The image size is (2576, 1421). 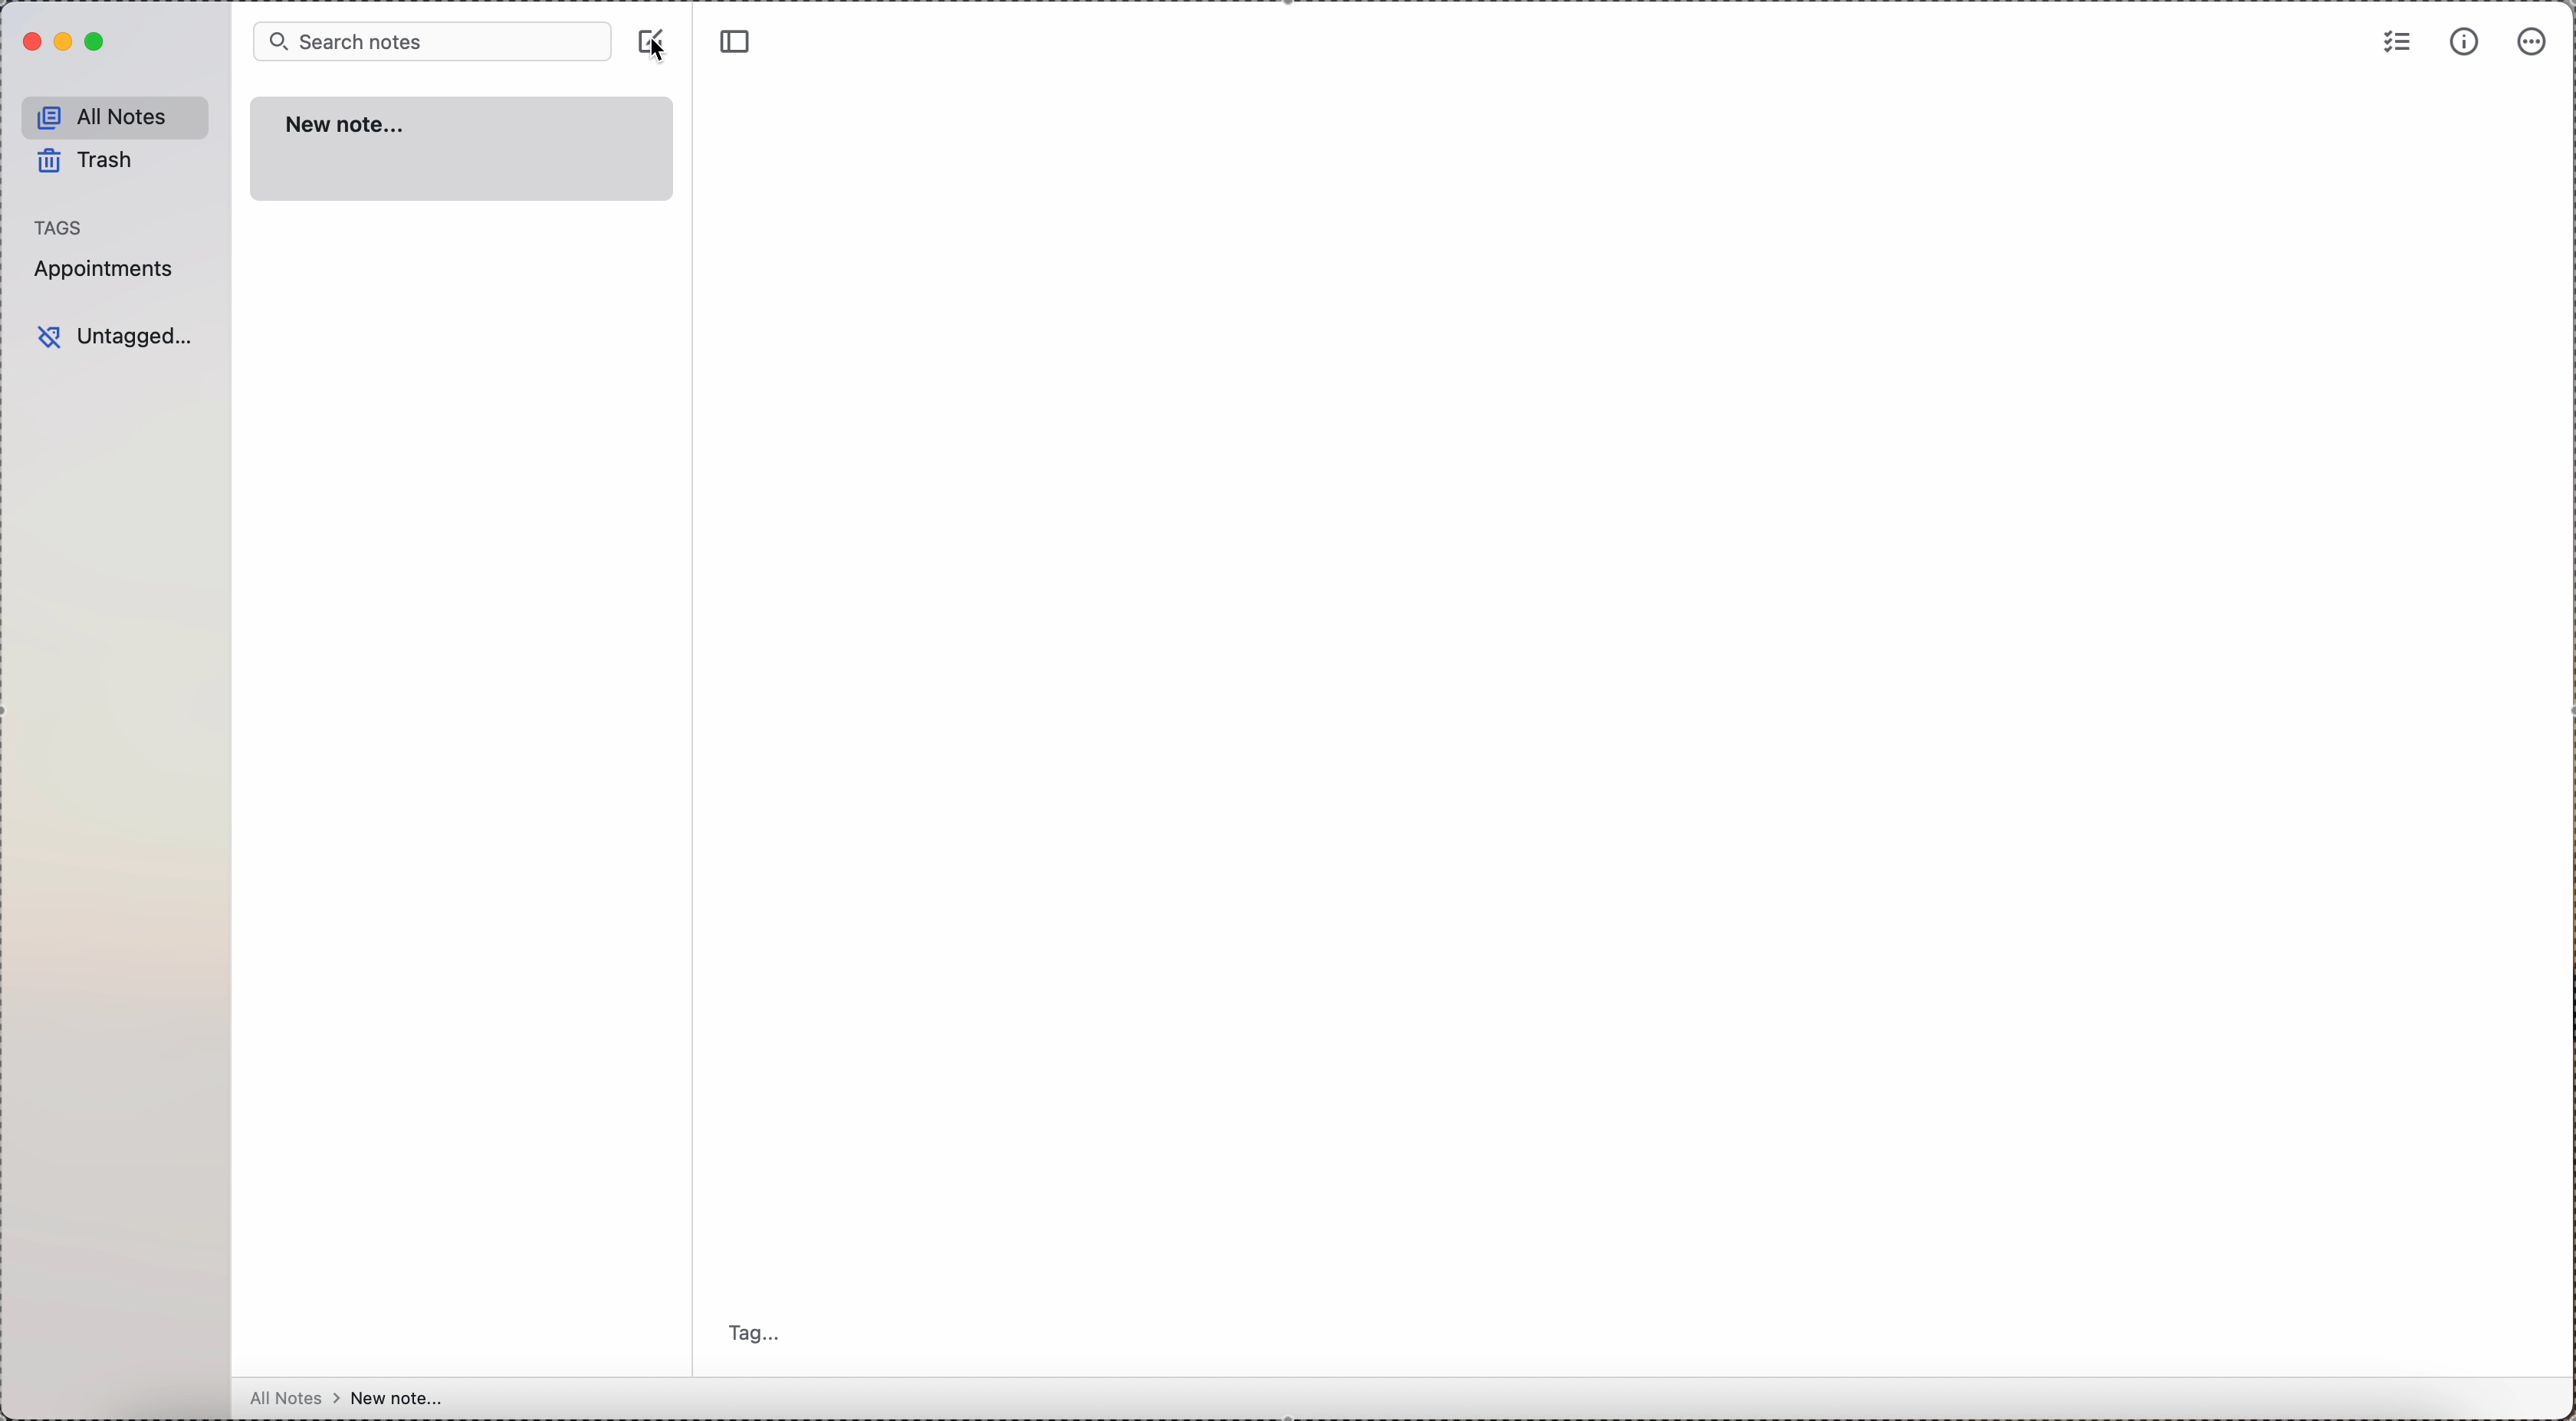 What do you see at coordinates (2394, 44) in the screenshot?
I see `check list` at bounding box center [2394, 44].